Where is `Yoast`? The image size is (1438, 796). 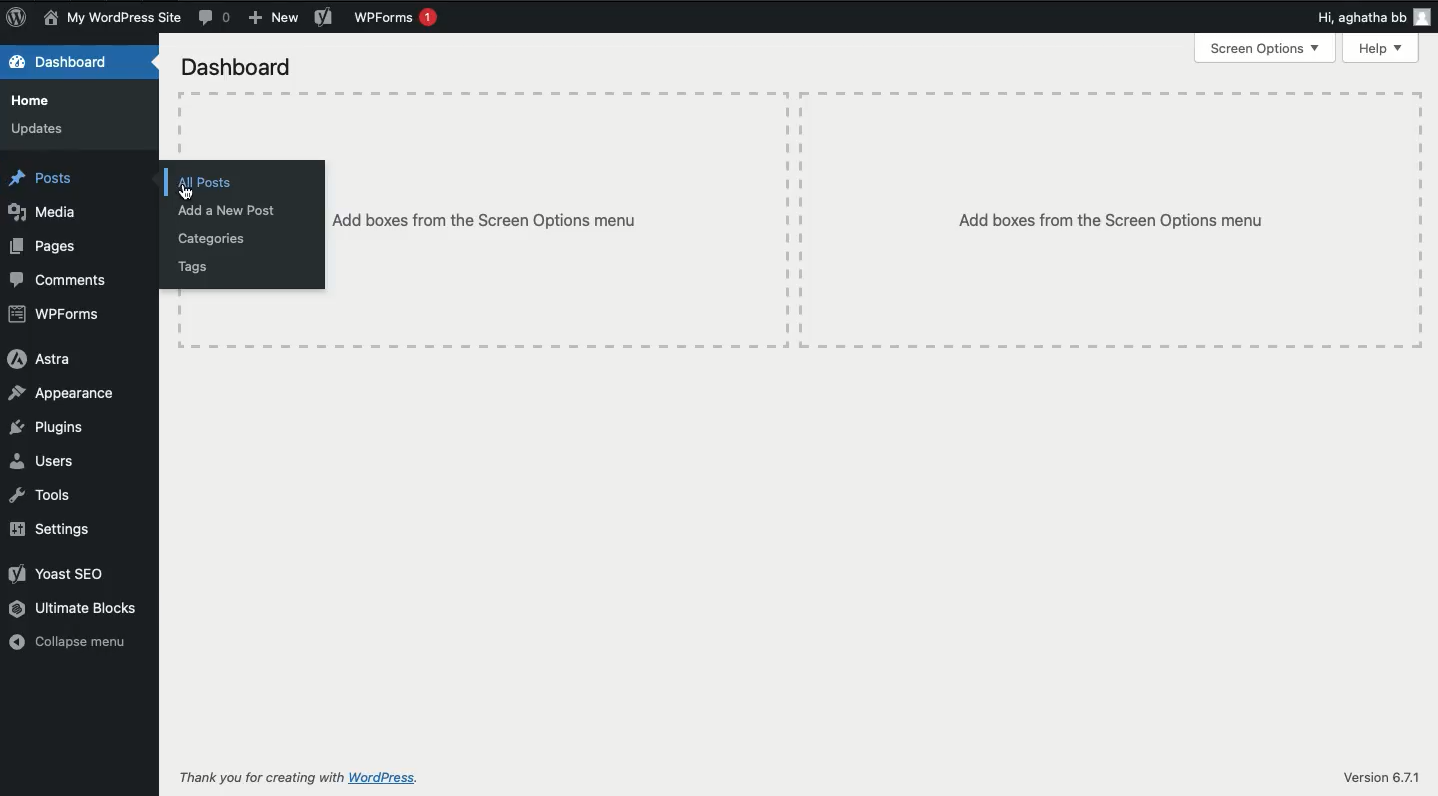
Yoast is located at coordinates (62, 575).